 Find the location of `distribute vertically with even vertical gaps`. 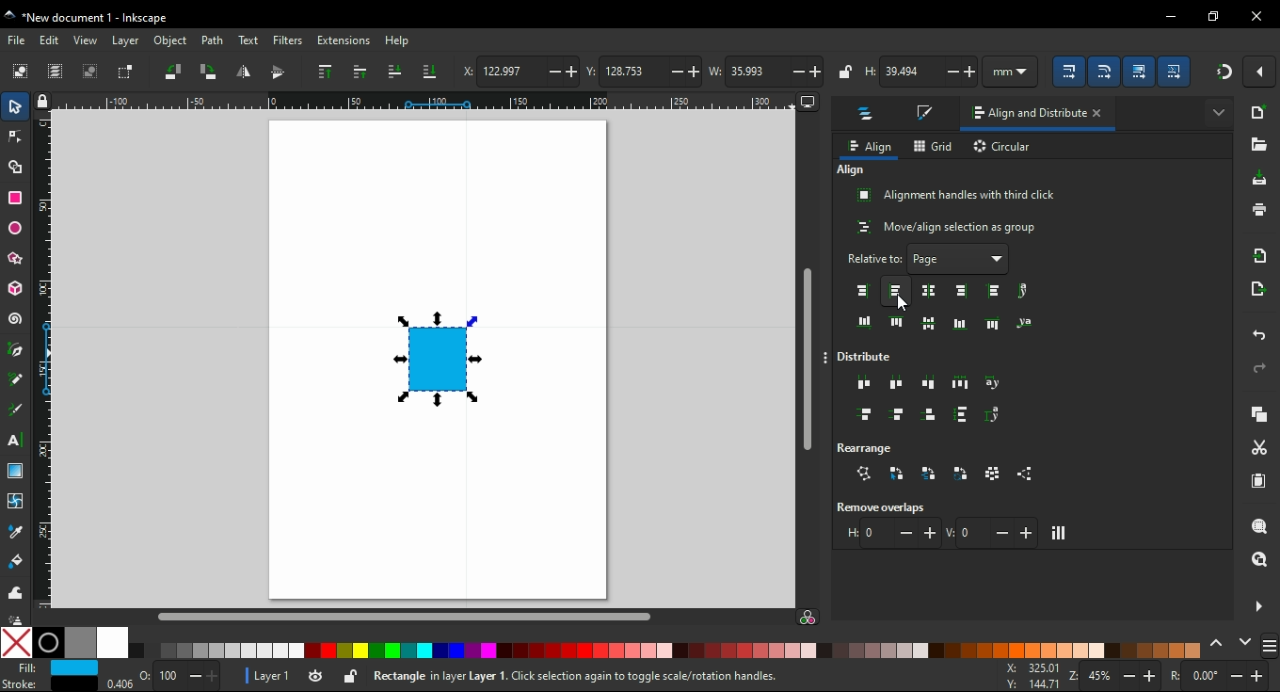

distribute vertically with even vertical gaps is located at coordinates (966, 415).